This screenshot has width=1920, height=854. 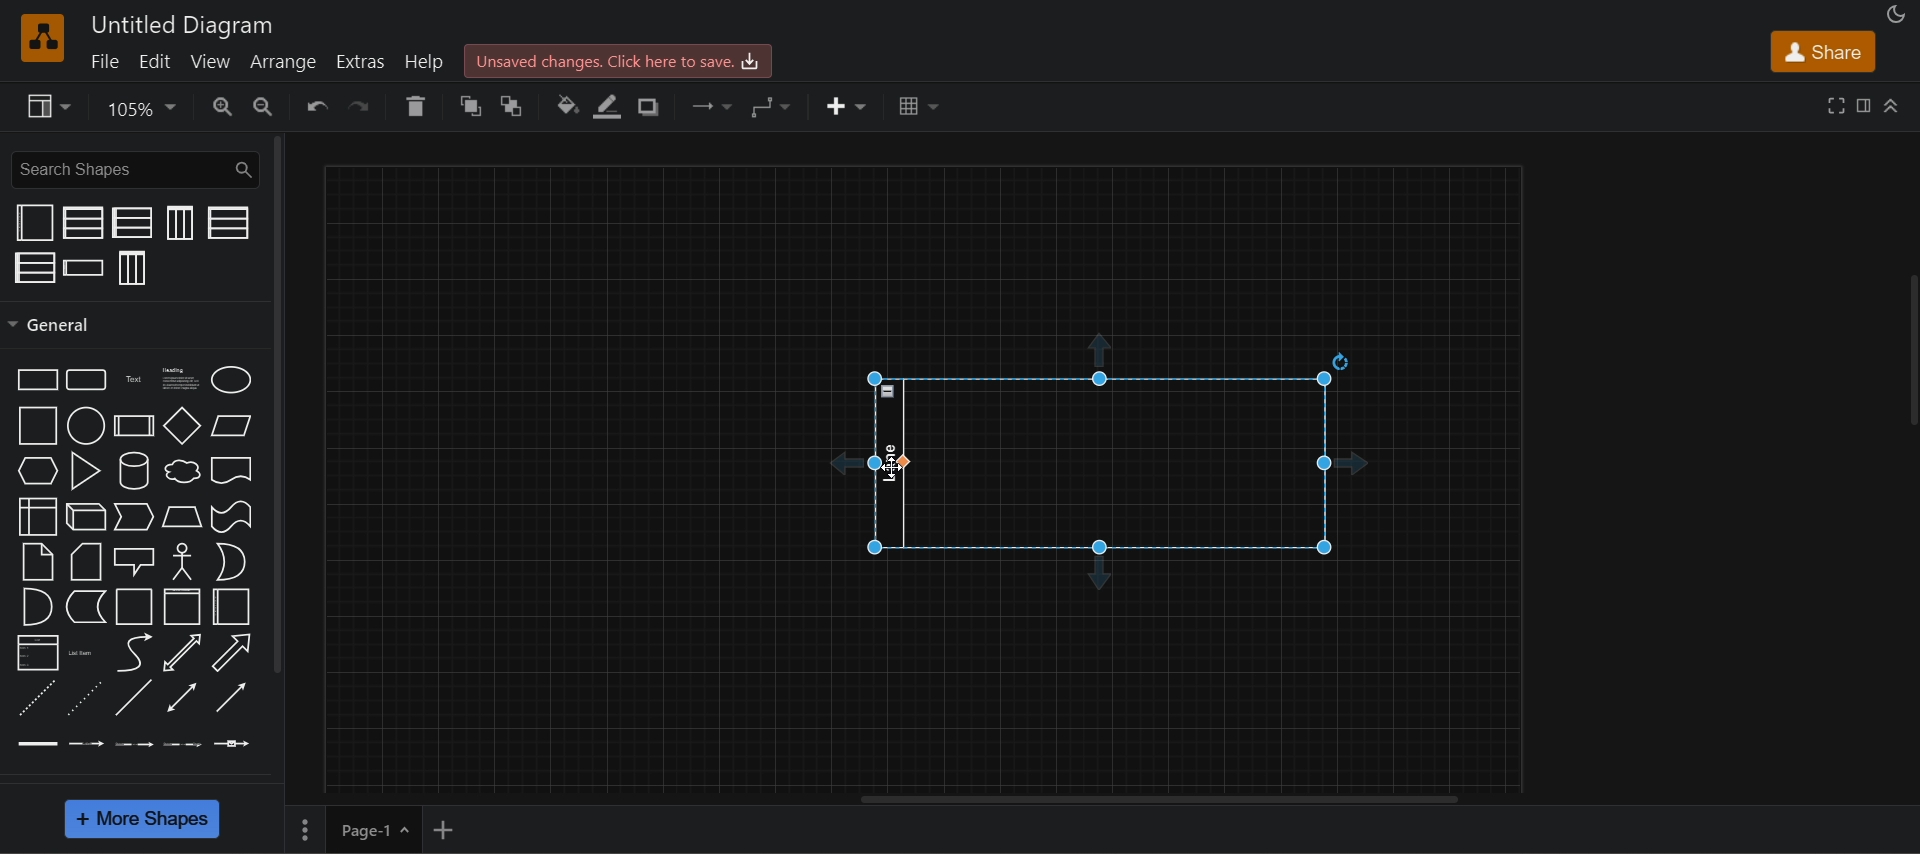 I want to click on step, so click(x=133, y=517).